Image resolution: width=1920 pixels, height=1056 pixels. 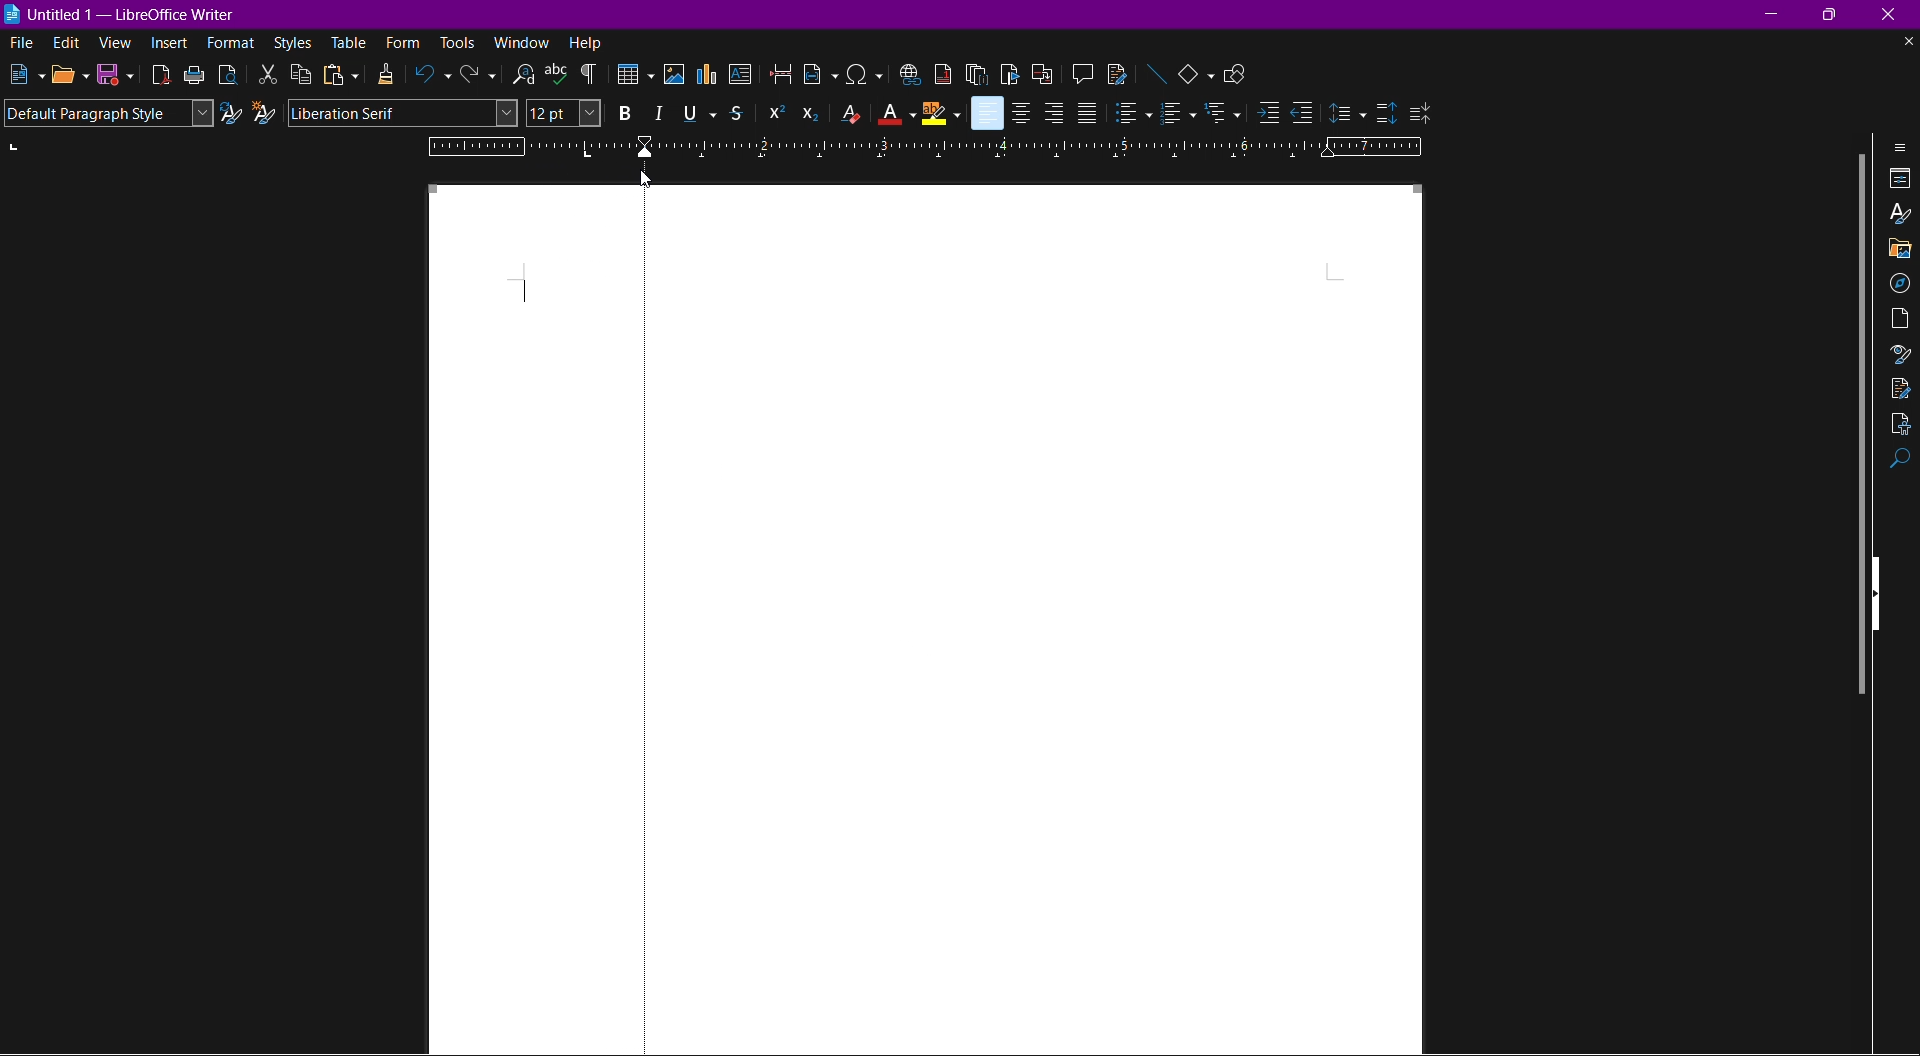 What do you see at coordinates (1023, 112) in the screenshot?
I see `Align Center` at bounding box center [1023, 112].